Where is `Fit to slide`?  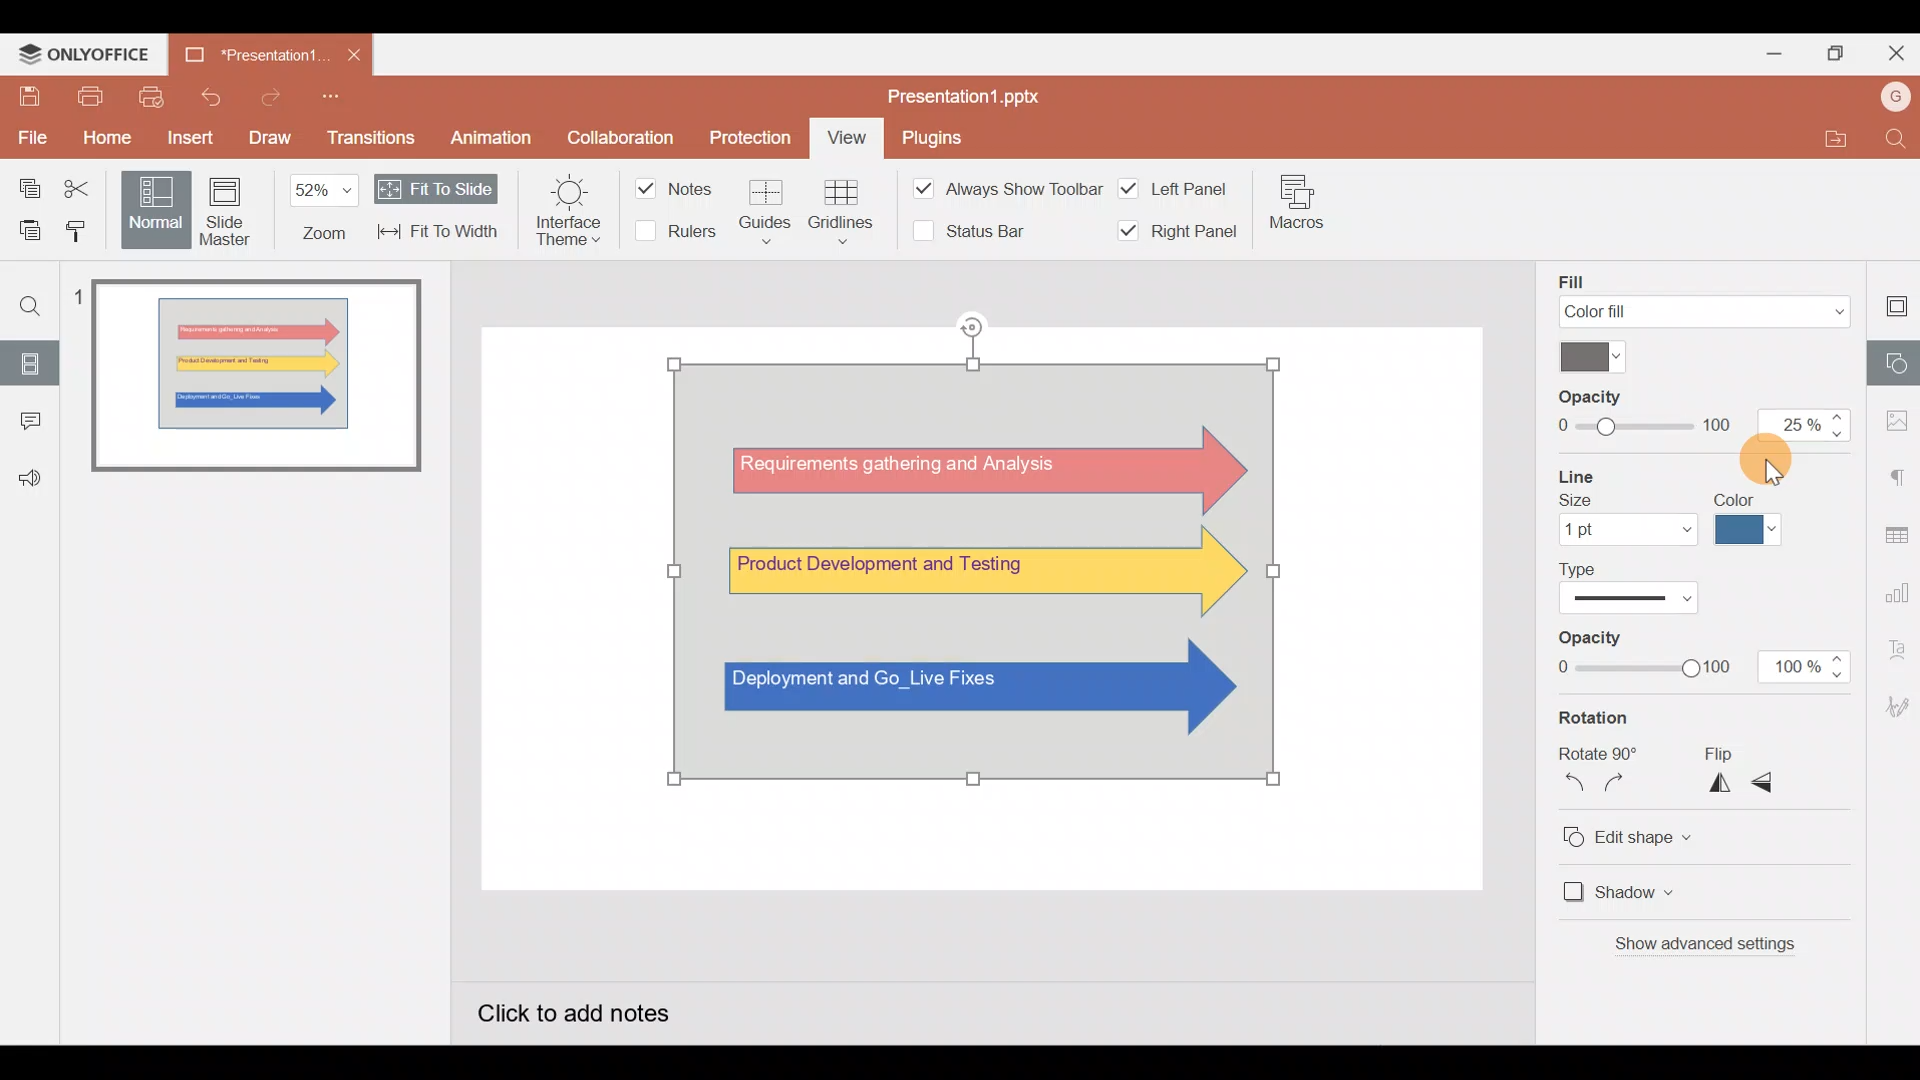
Fit to slide is located at coordinates (436, 187).